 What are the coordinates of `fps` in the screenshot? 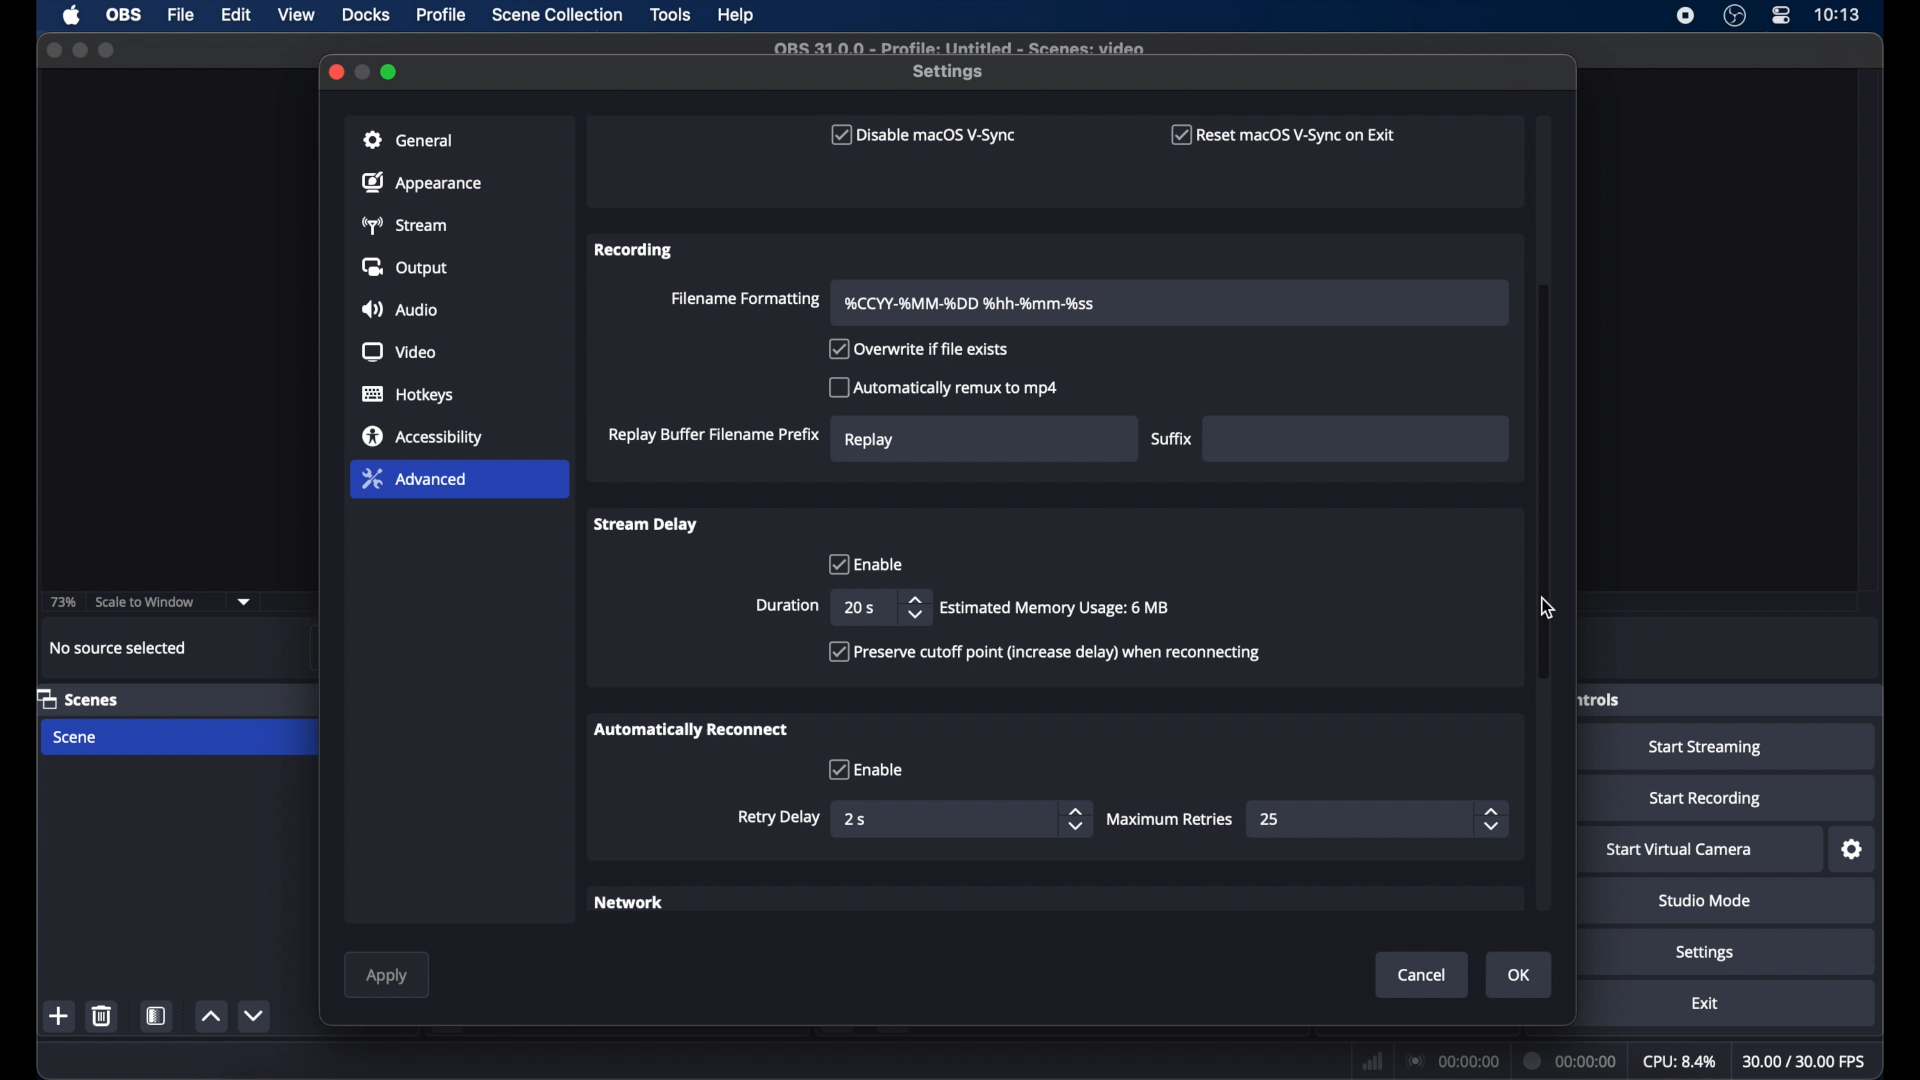 It's located at (1805, 1062).